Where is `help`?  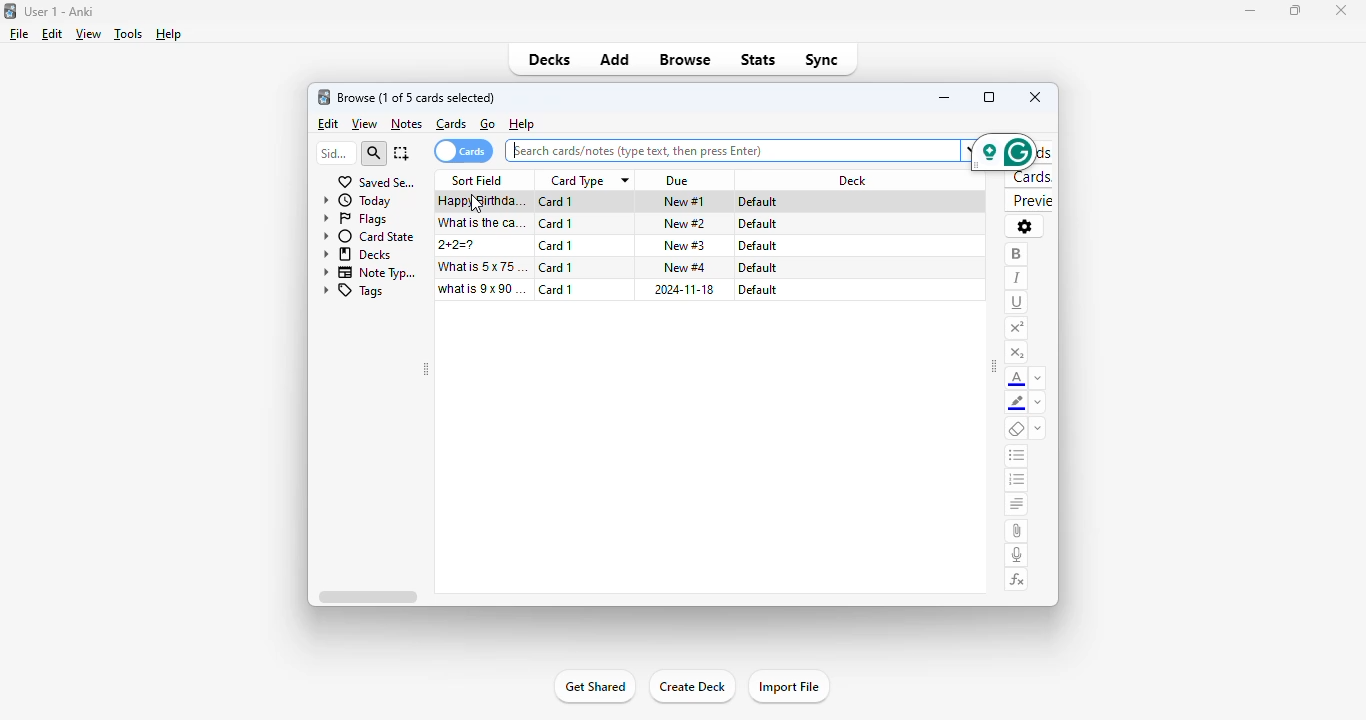
help is located at coordinates (522, 123).